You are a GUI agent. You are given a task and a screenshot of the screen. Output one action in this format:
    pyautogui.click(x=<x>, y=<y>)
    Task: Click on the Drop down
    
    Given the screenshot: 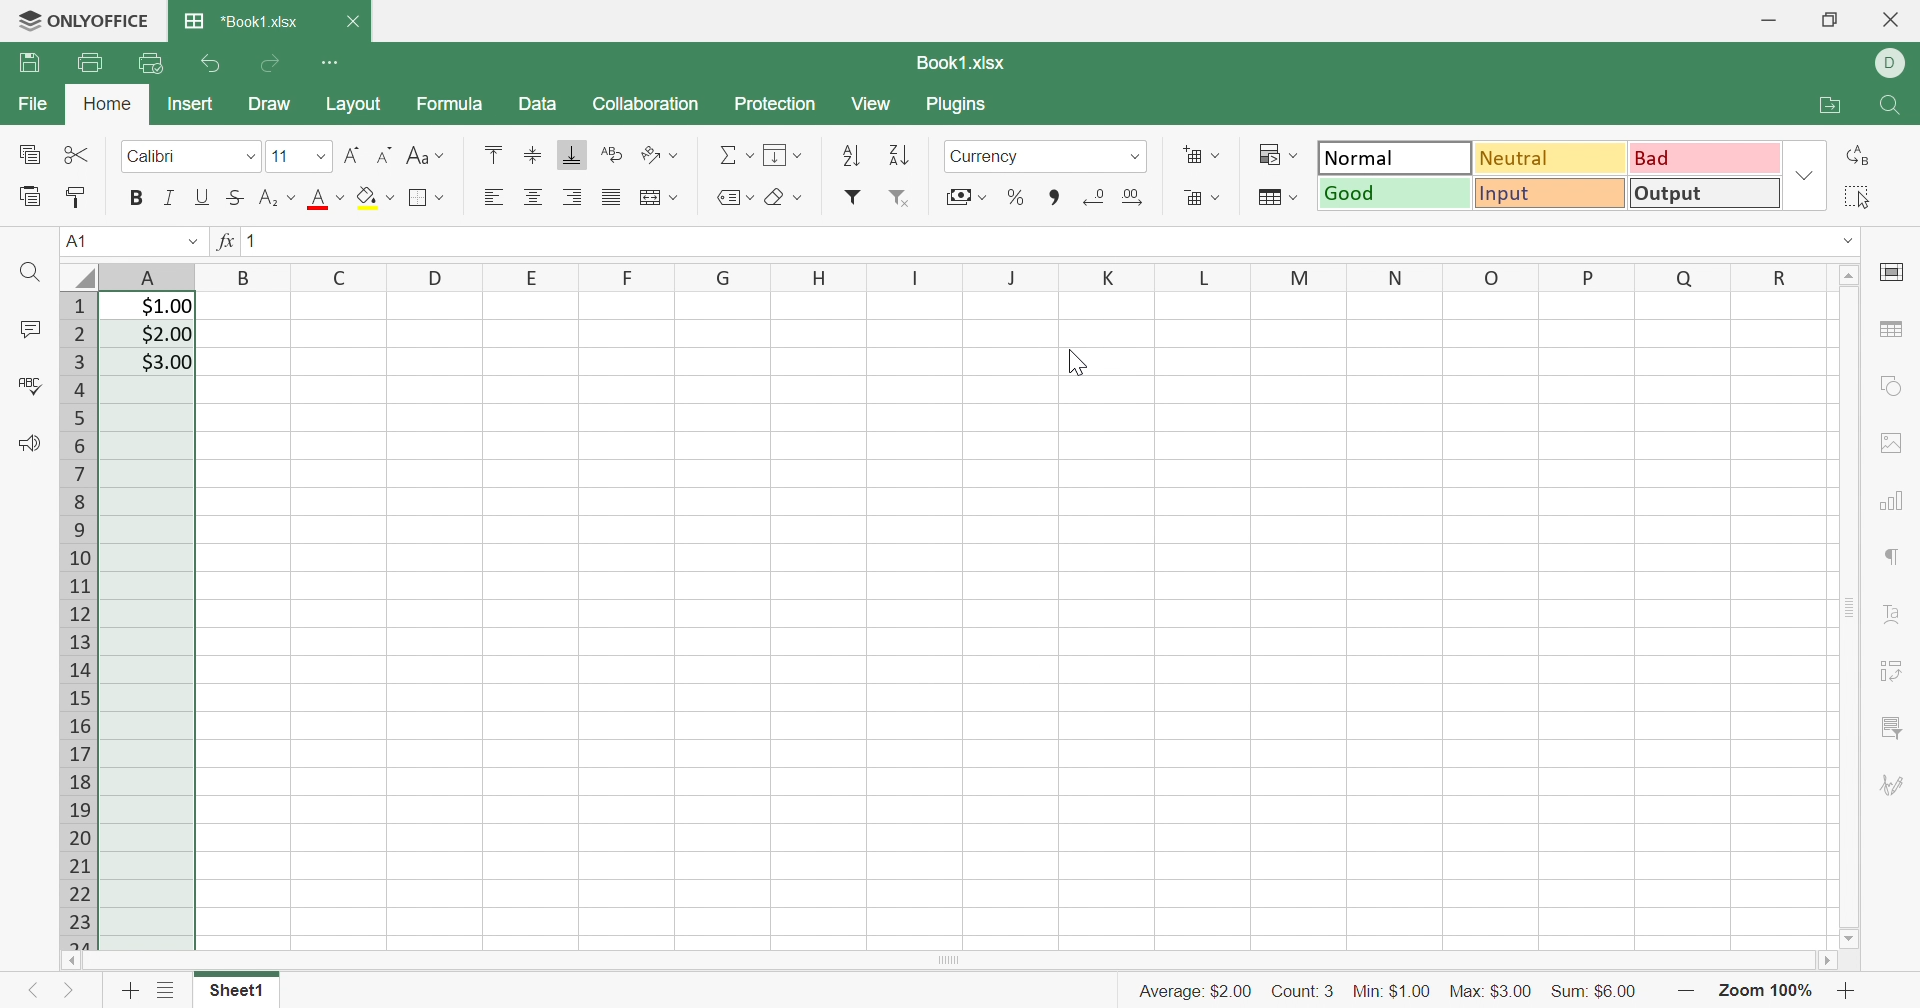 What is the action you would take?
    pyautogui.click(x=191, y=238)
    